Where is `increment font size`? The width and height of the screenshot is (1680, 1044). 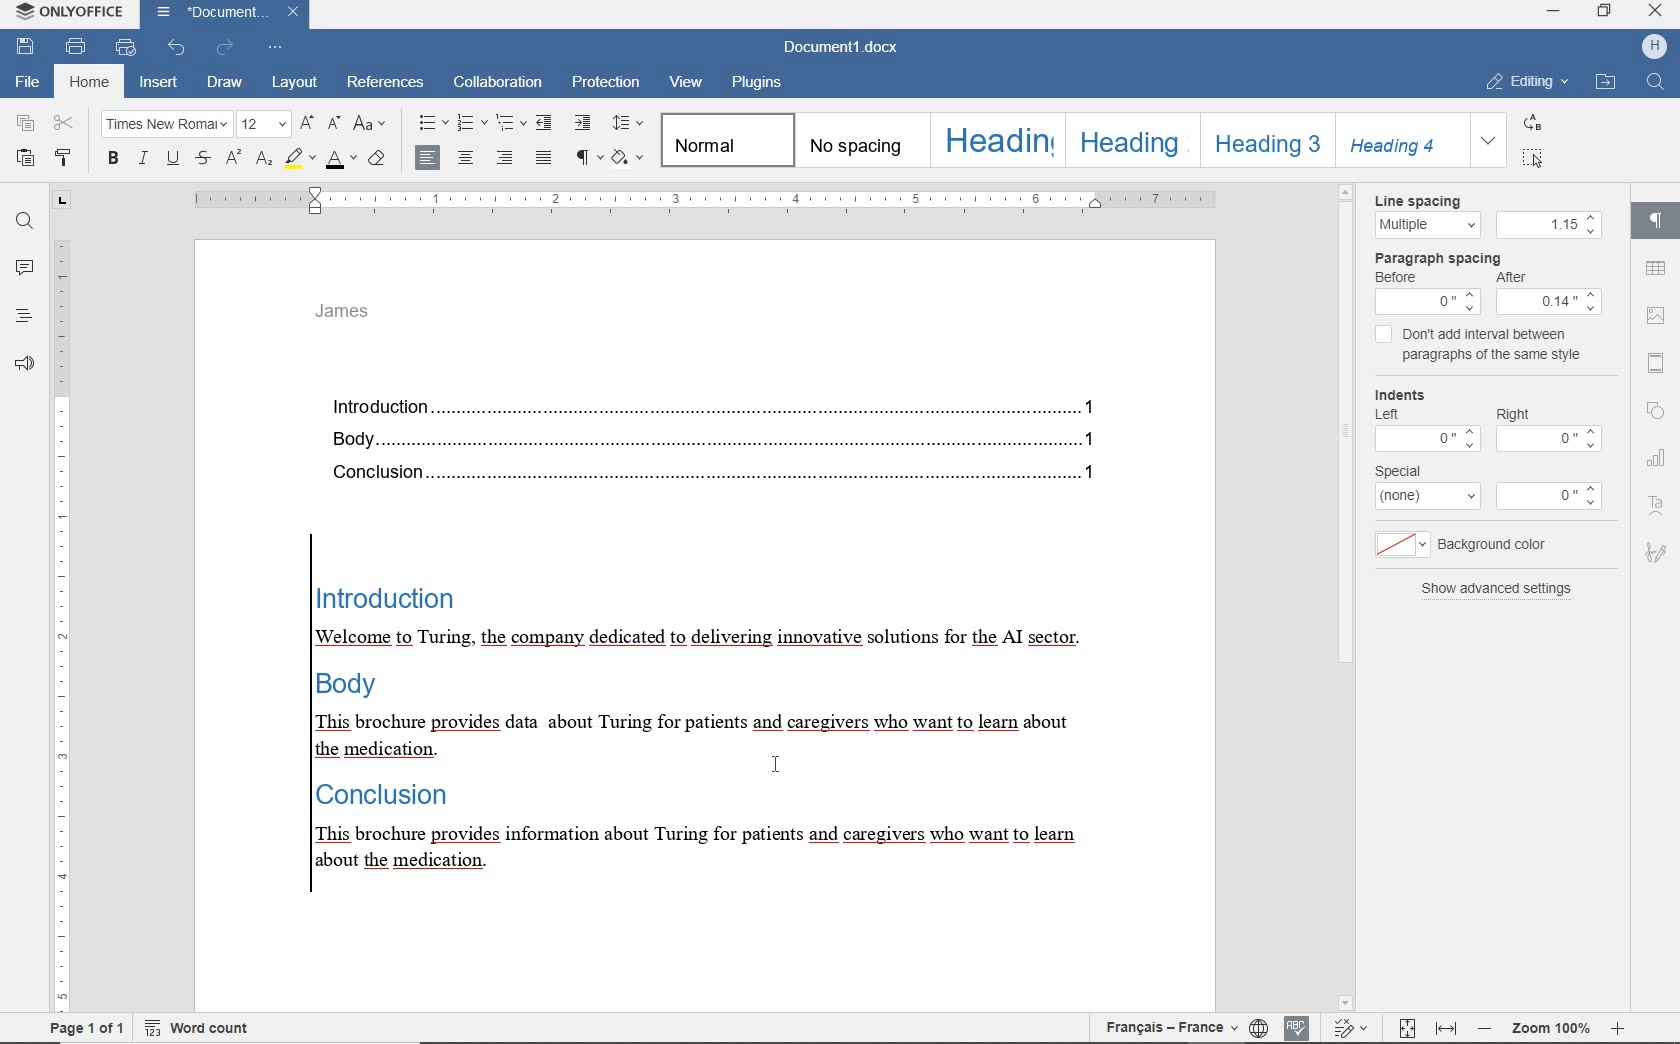
increment font size is located at coordinates (307, 124).